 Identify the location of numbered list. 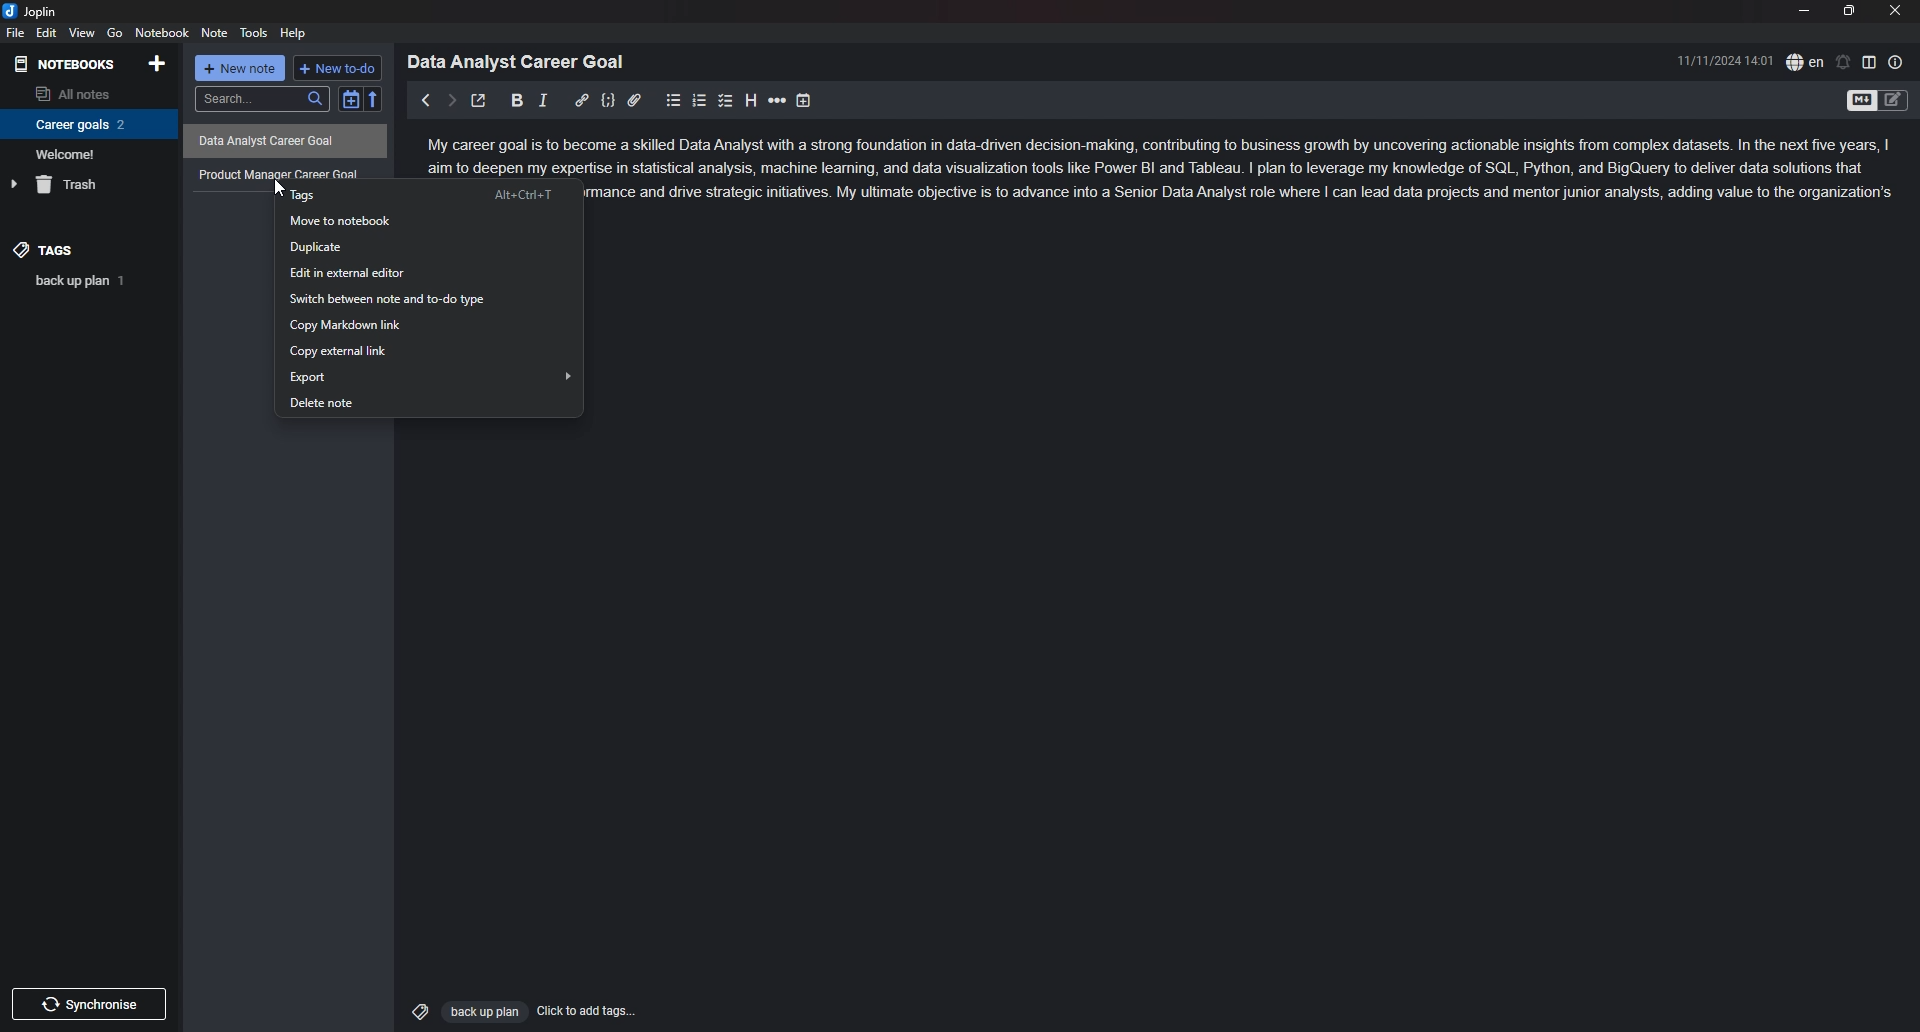
(700, 102).